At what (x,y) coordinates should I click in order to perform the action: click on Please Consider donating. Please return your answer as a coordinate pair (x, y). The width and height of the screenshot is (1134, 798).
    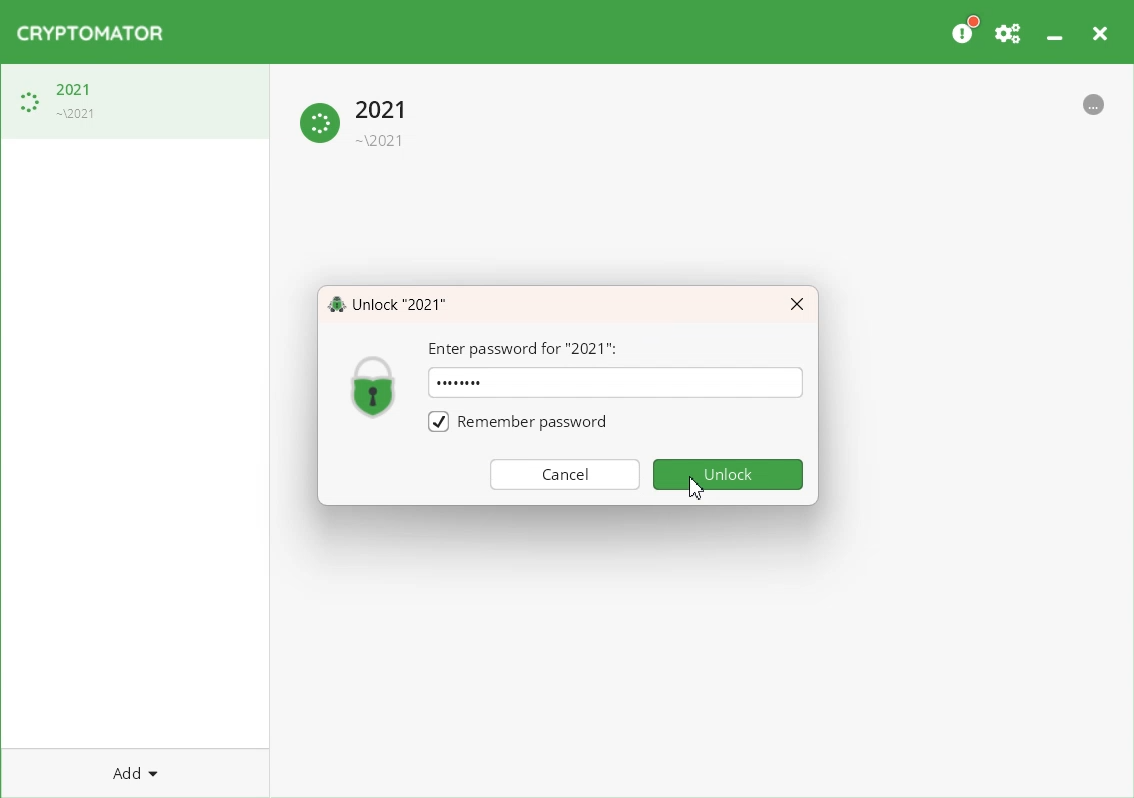
    Looking at the image, I should click on (964, 30).